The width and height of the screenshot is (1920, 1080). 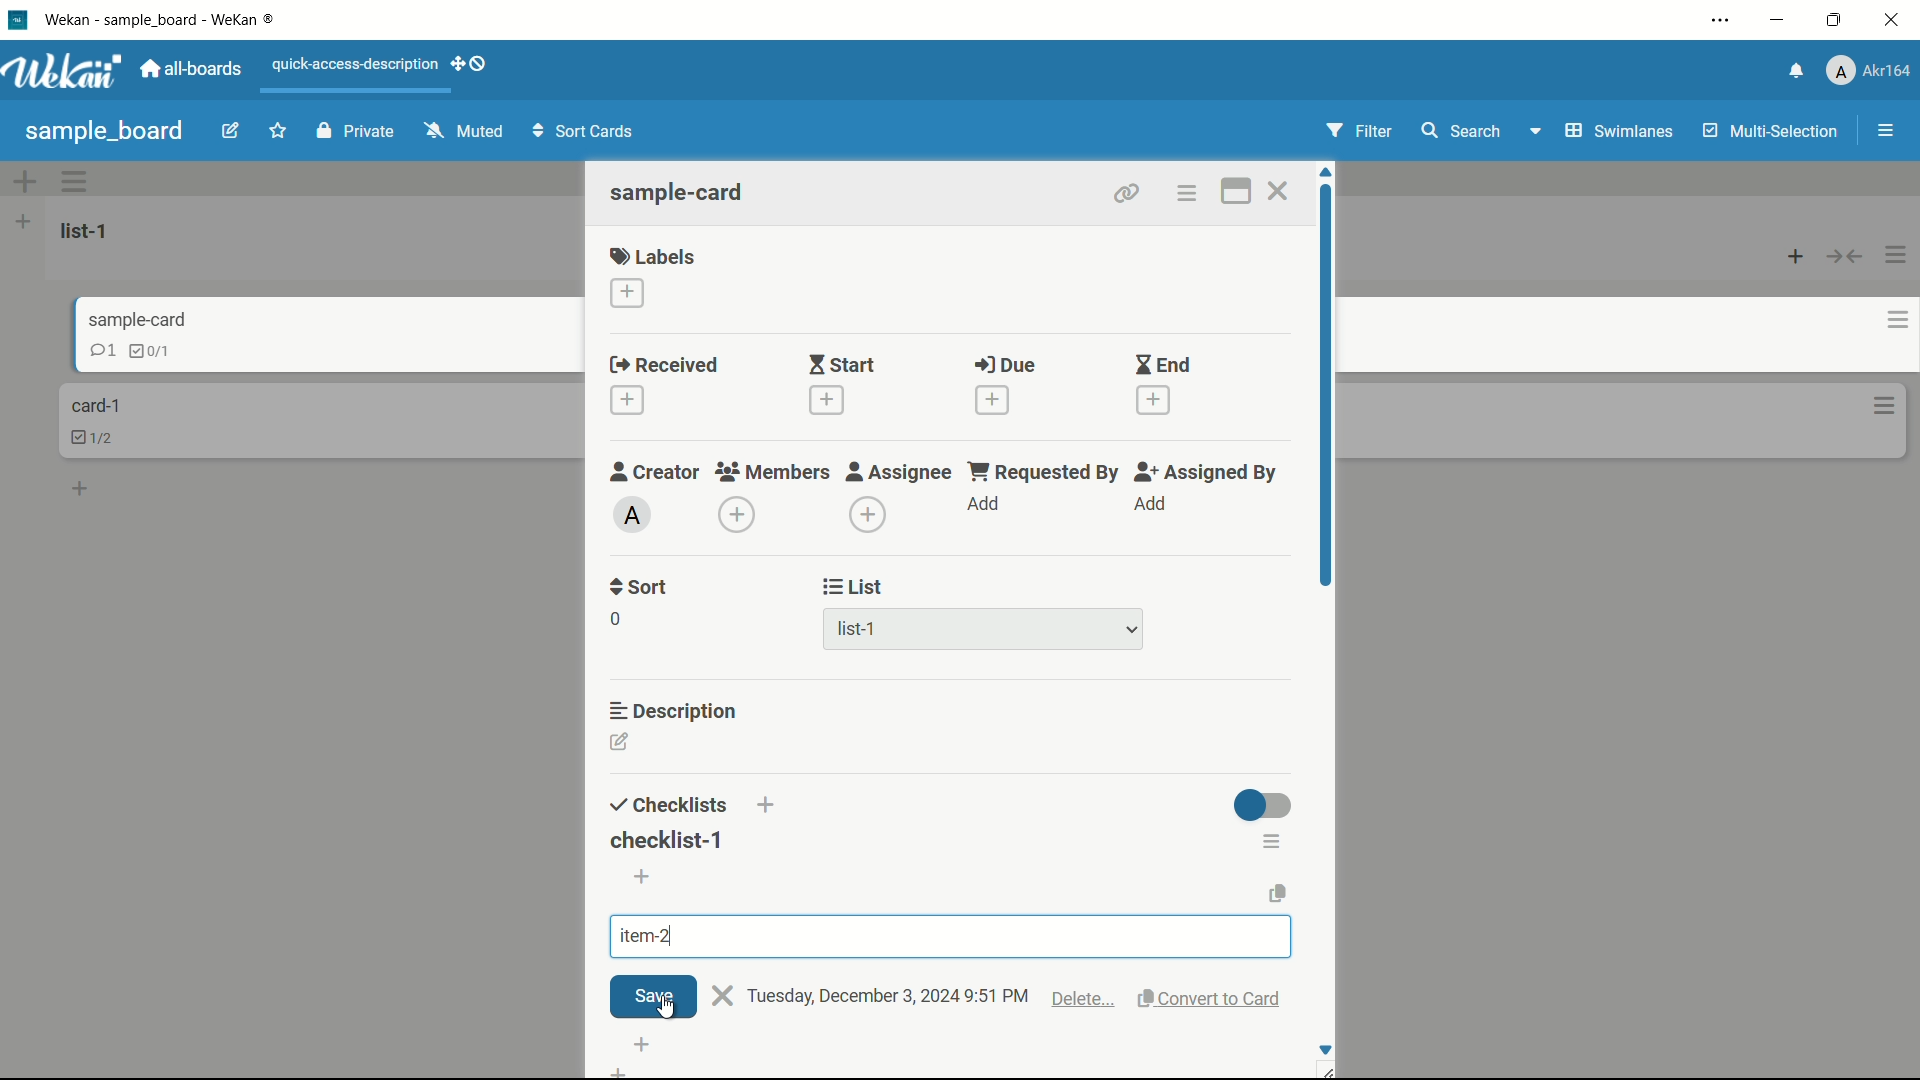 What do you see at coordinates (1461, 130) in the screenshot?
I see `search` at bounding box center [1461, 130].